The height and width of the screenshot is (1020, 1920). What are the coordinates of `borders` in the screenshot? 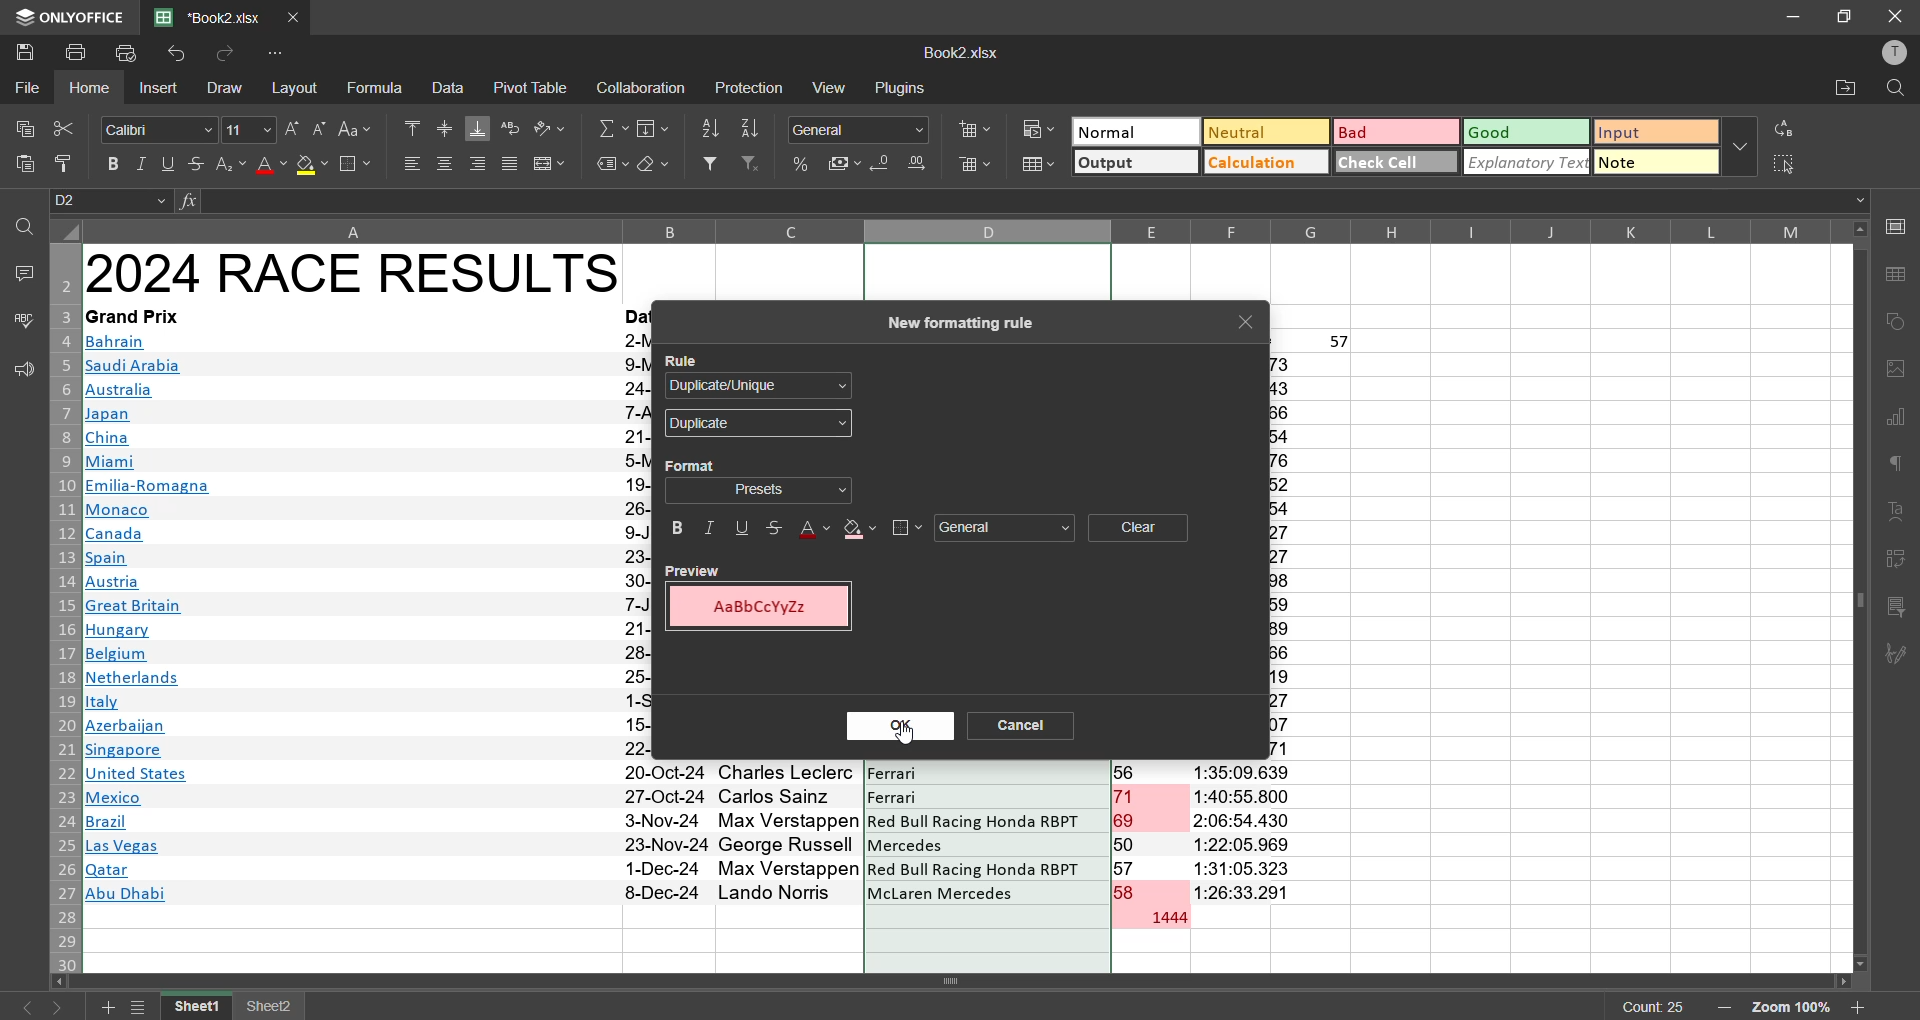 It's located at (355, 165).